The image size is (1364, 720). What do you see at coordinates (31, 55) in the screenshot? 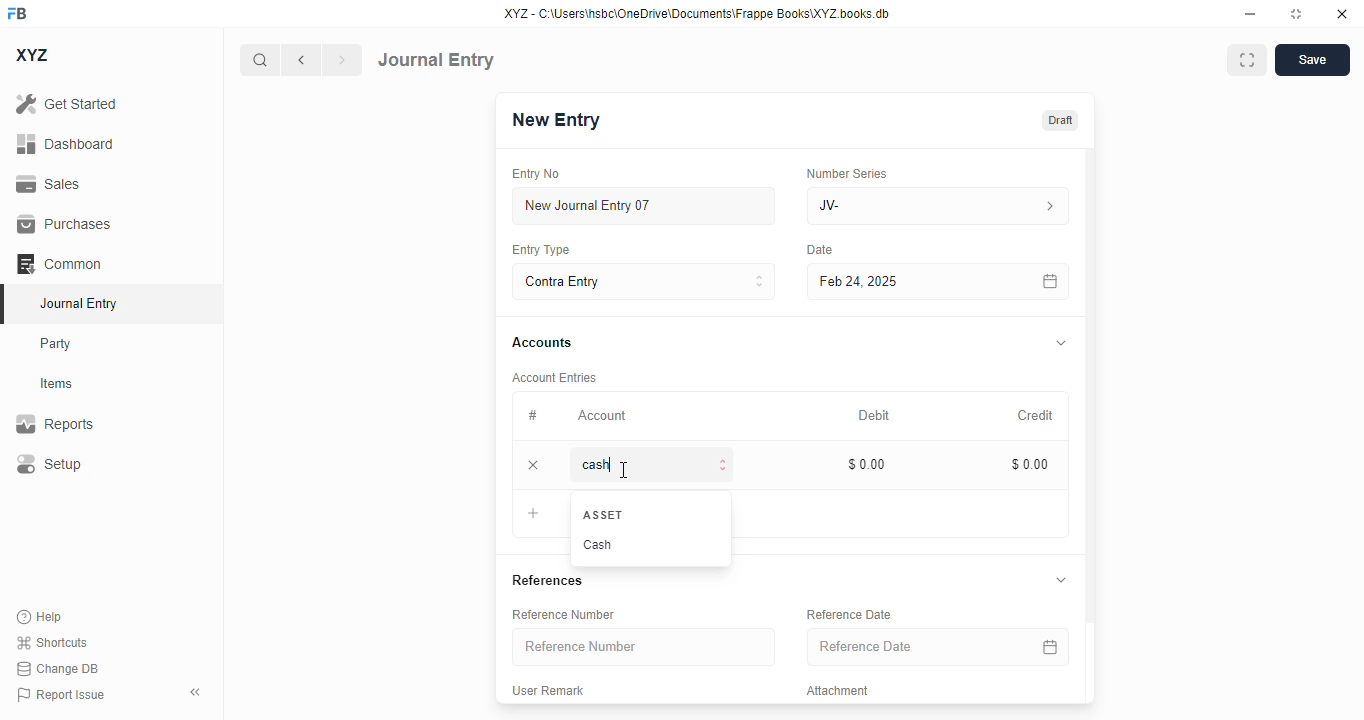
I see `XYZ` at bounding box center [31, 55].